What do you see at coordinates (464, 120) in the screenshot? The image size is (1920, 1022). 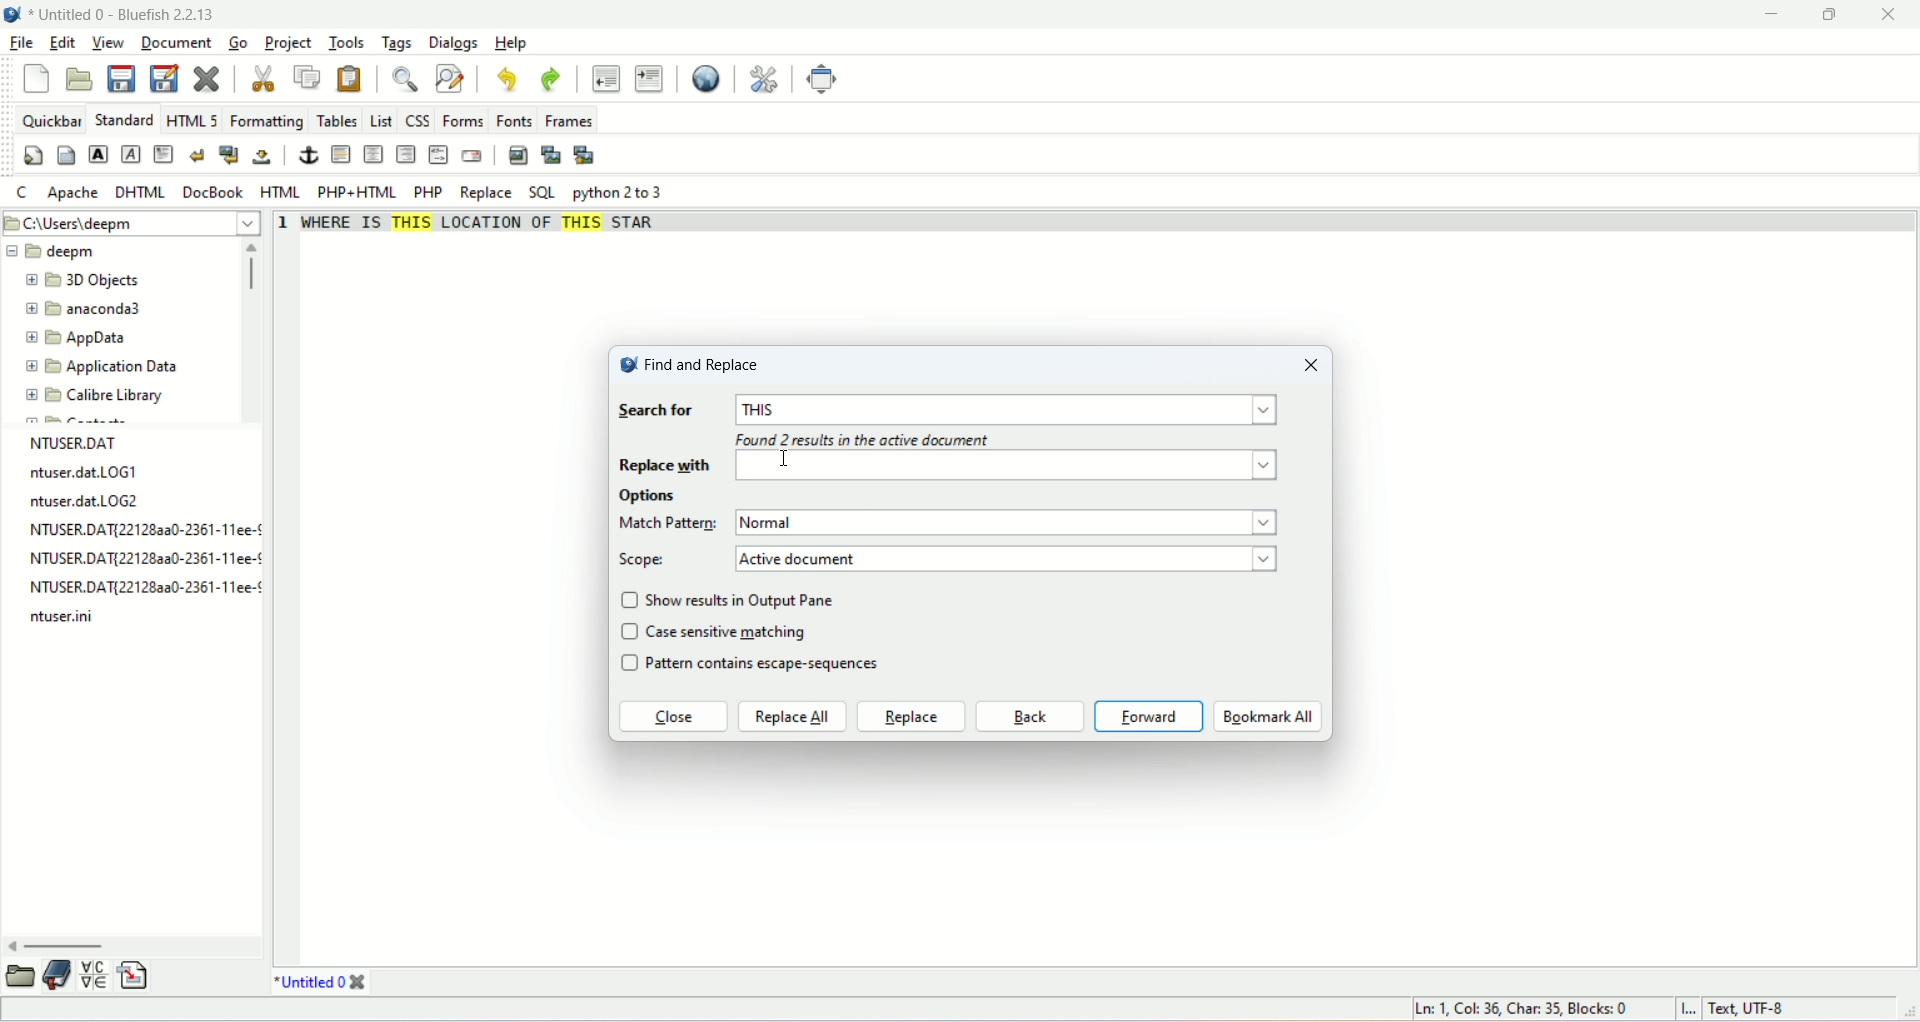 I see `forms` at bounding box center [464, 120].